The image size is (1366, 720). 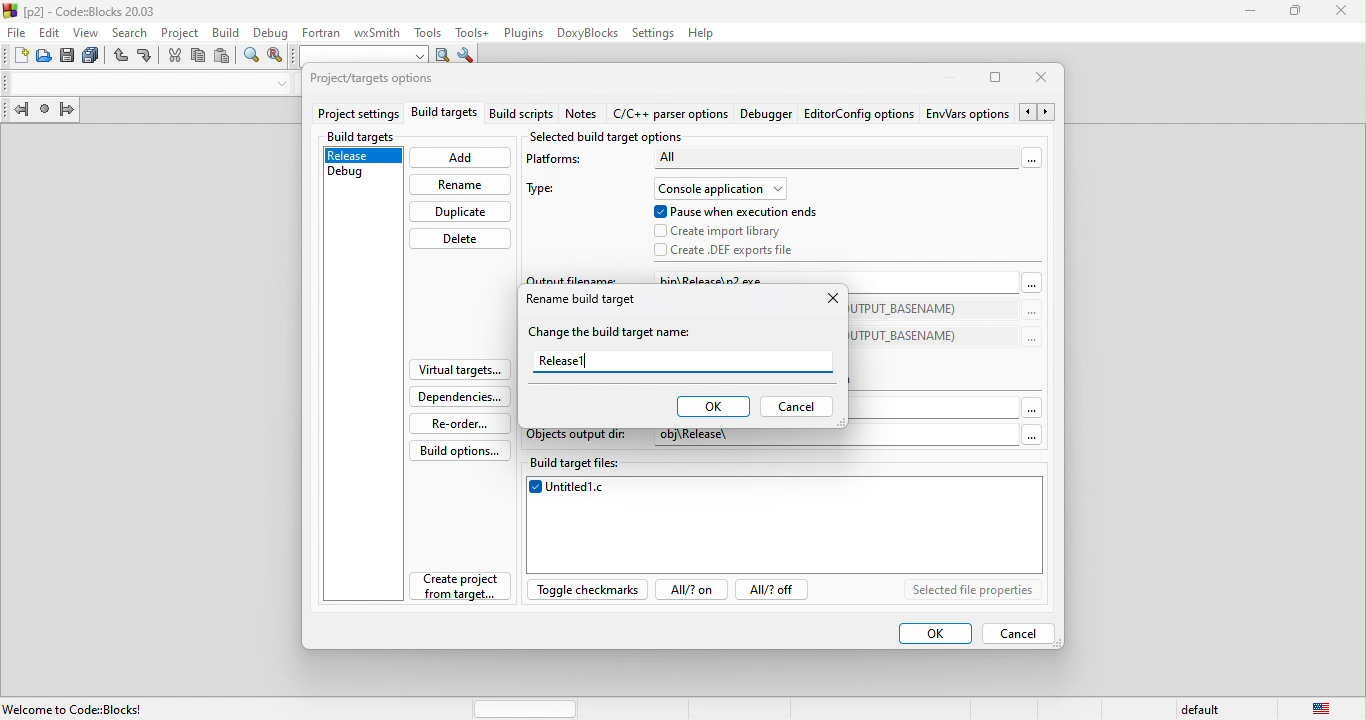 I want to click on type, so click(x=549, y=191).